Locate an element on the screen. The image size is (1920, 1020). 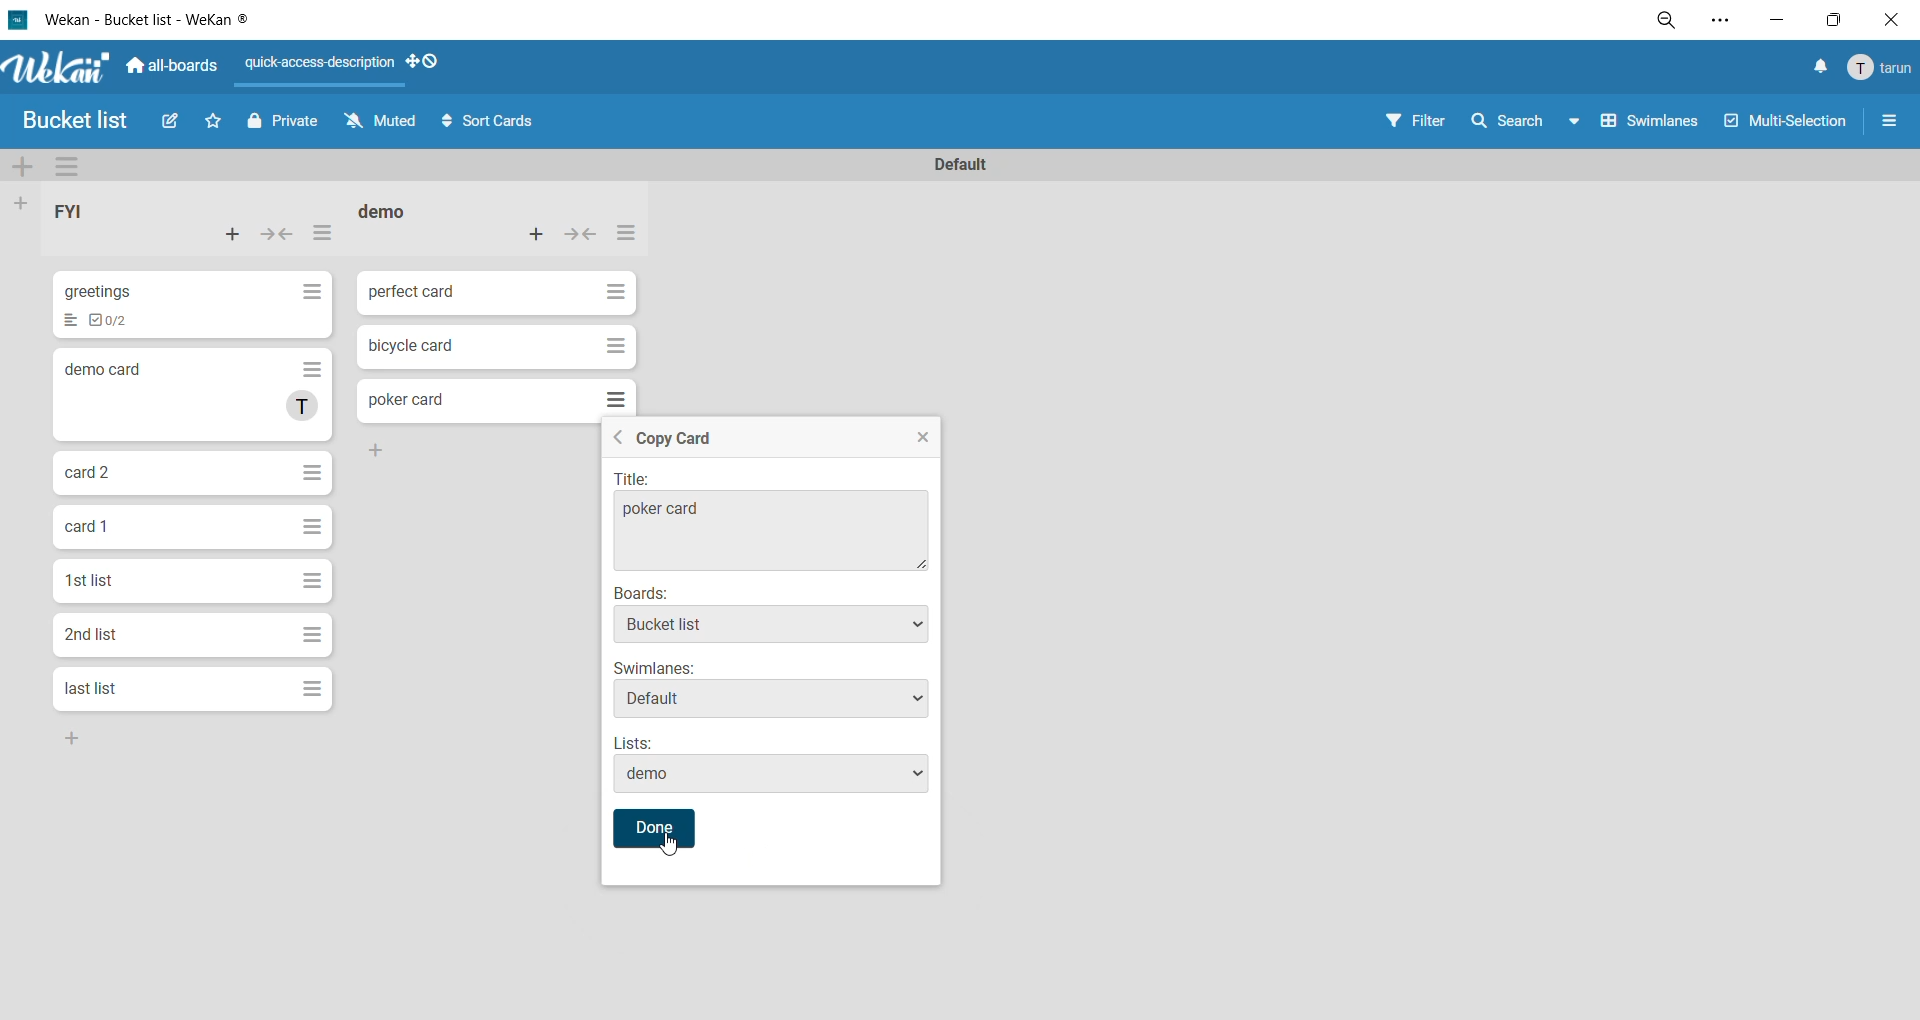
card 1 is located at coordinates (84, 524).